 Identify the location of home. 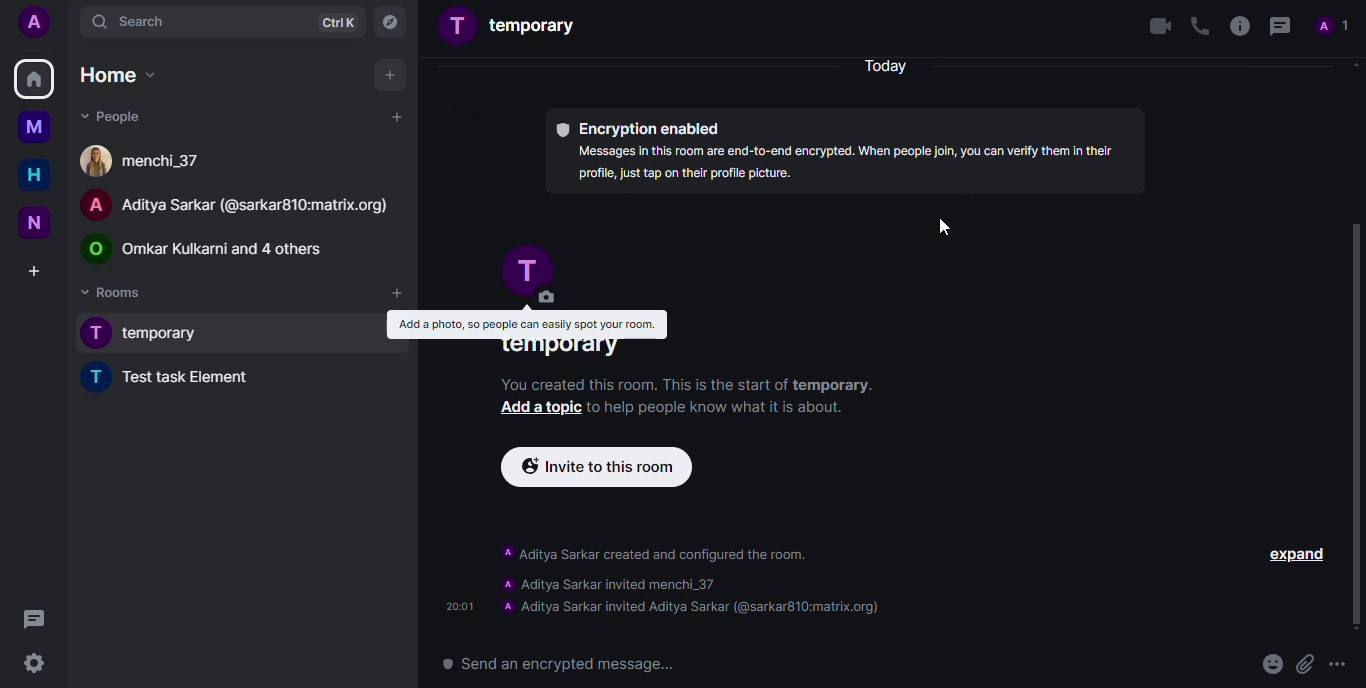
(33, 78).